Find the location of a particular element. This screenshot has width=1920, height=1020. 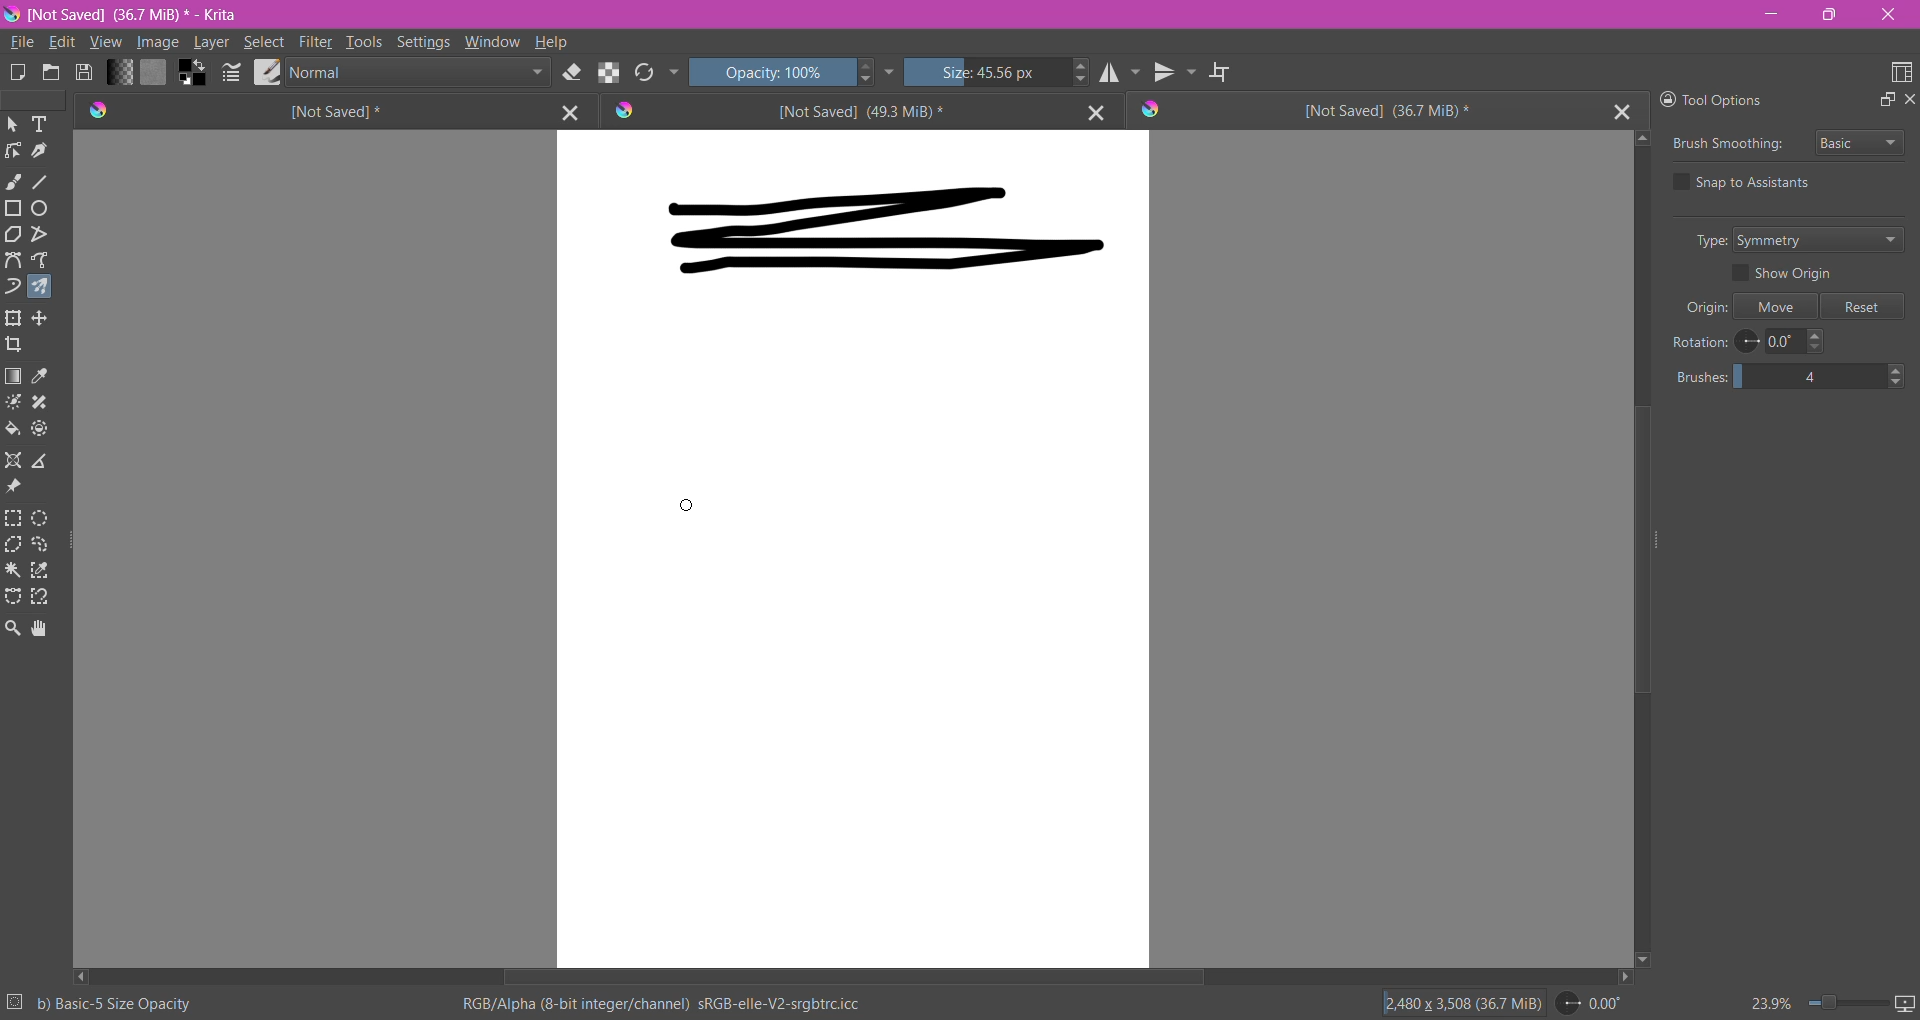

Unsaved Document Tab2 is located at coordinates (828, 111).